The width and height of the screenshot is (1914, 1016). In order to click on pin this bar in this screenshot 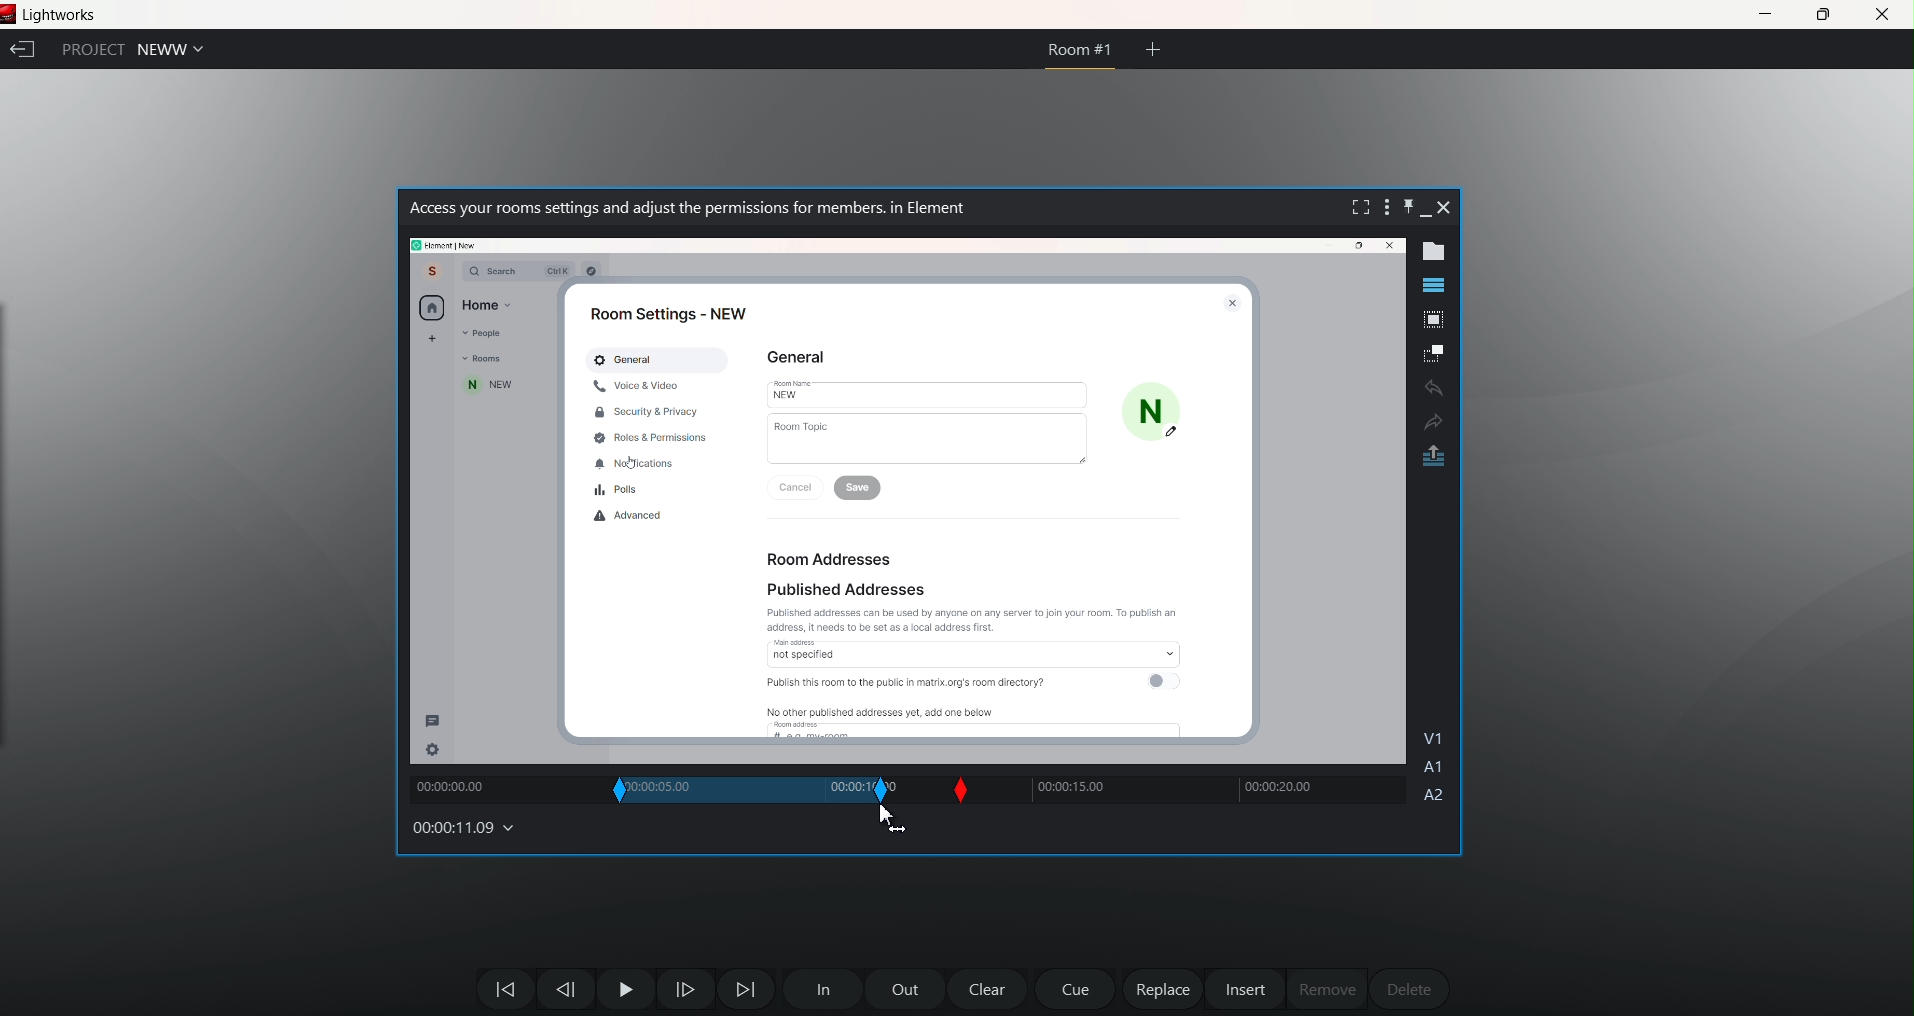, I will do `click(1407, 212)`.